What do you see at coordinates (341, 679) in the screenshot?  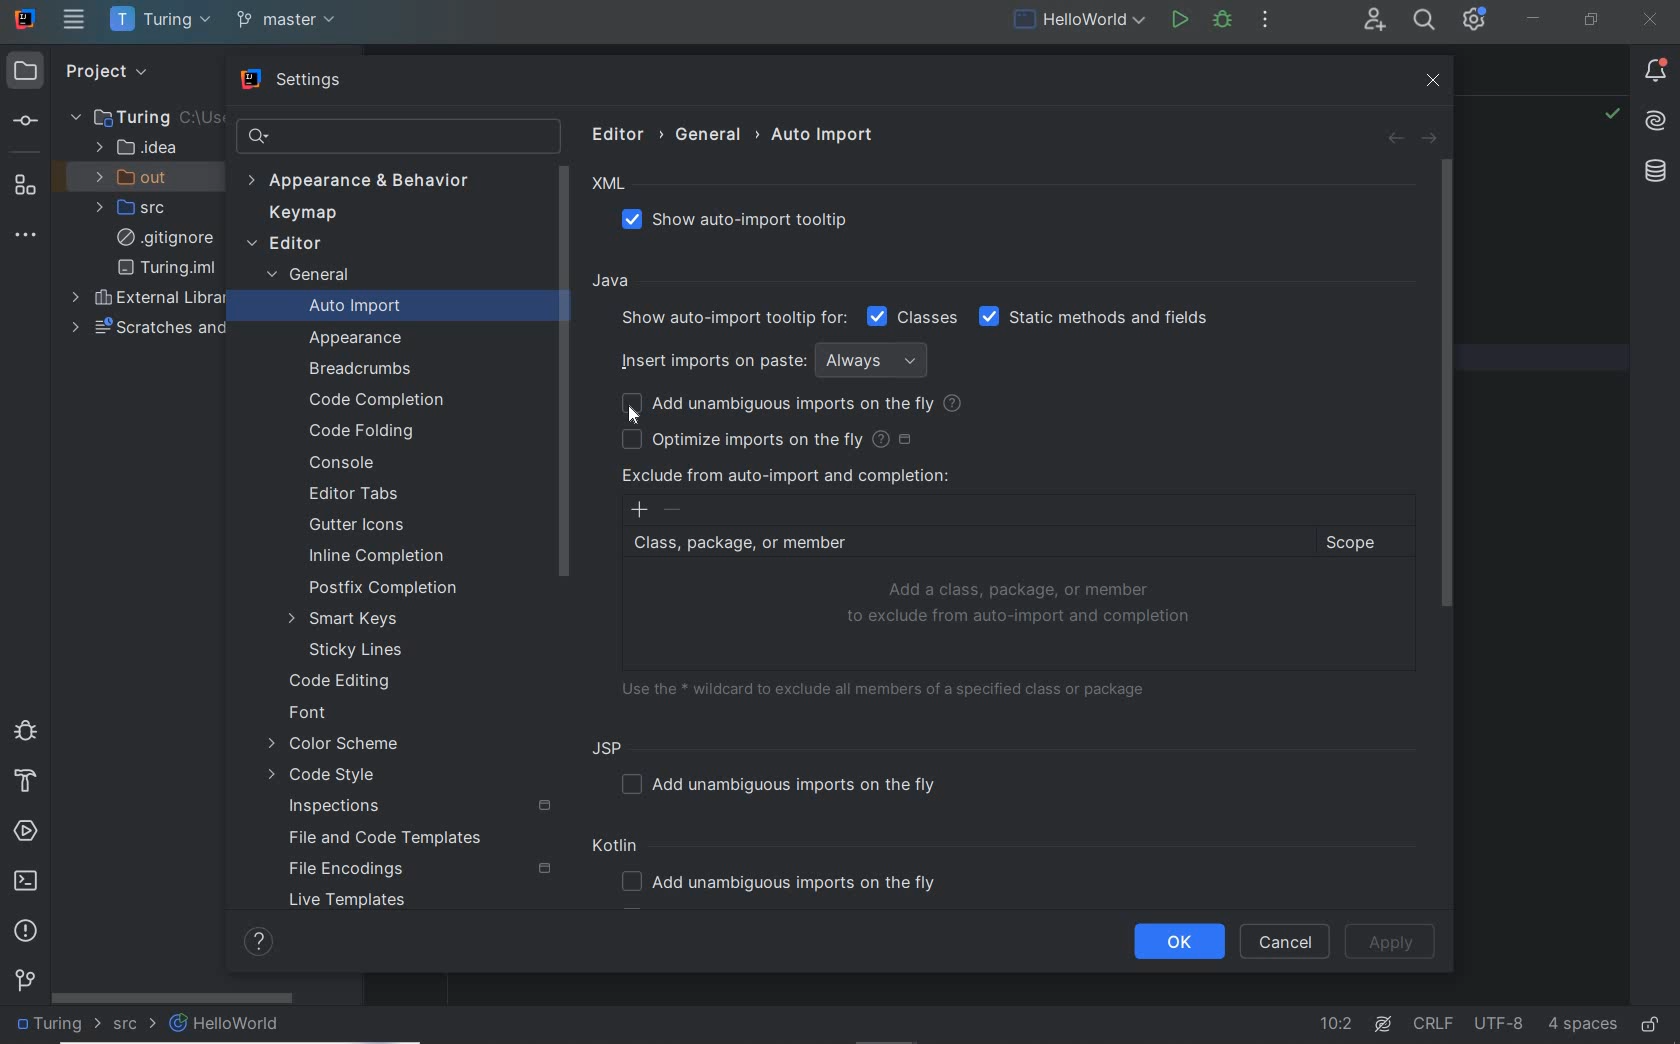 I see `CODE EDITING` at bounding box center [341, 679].